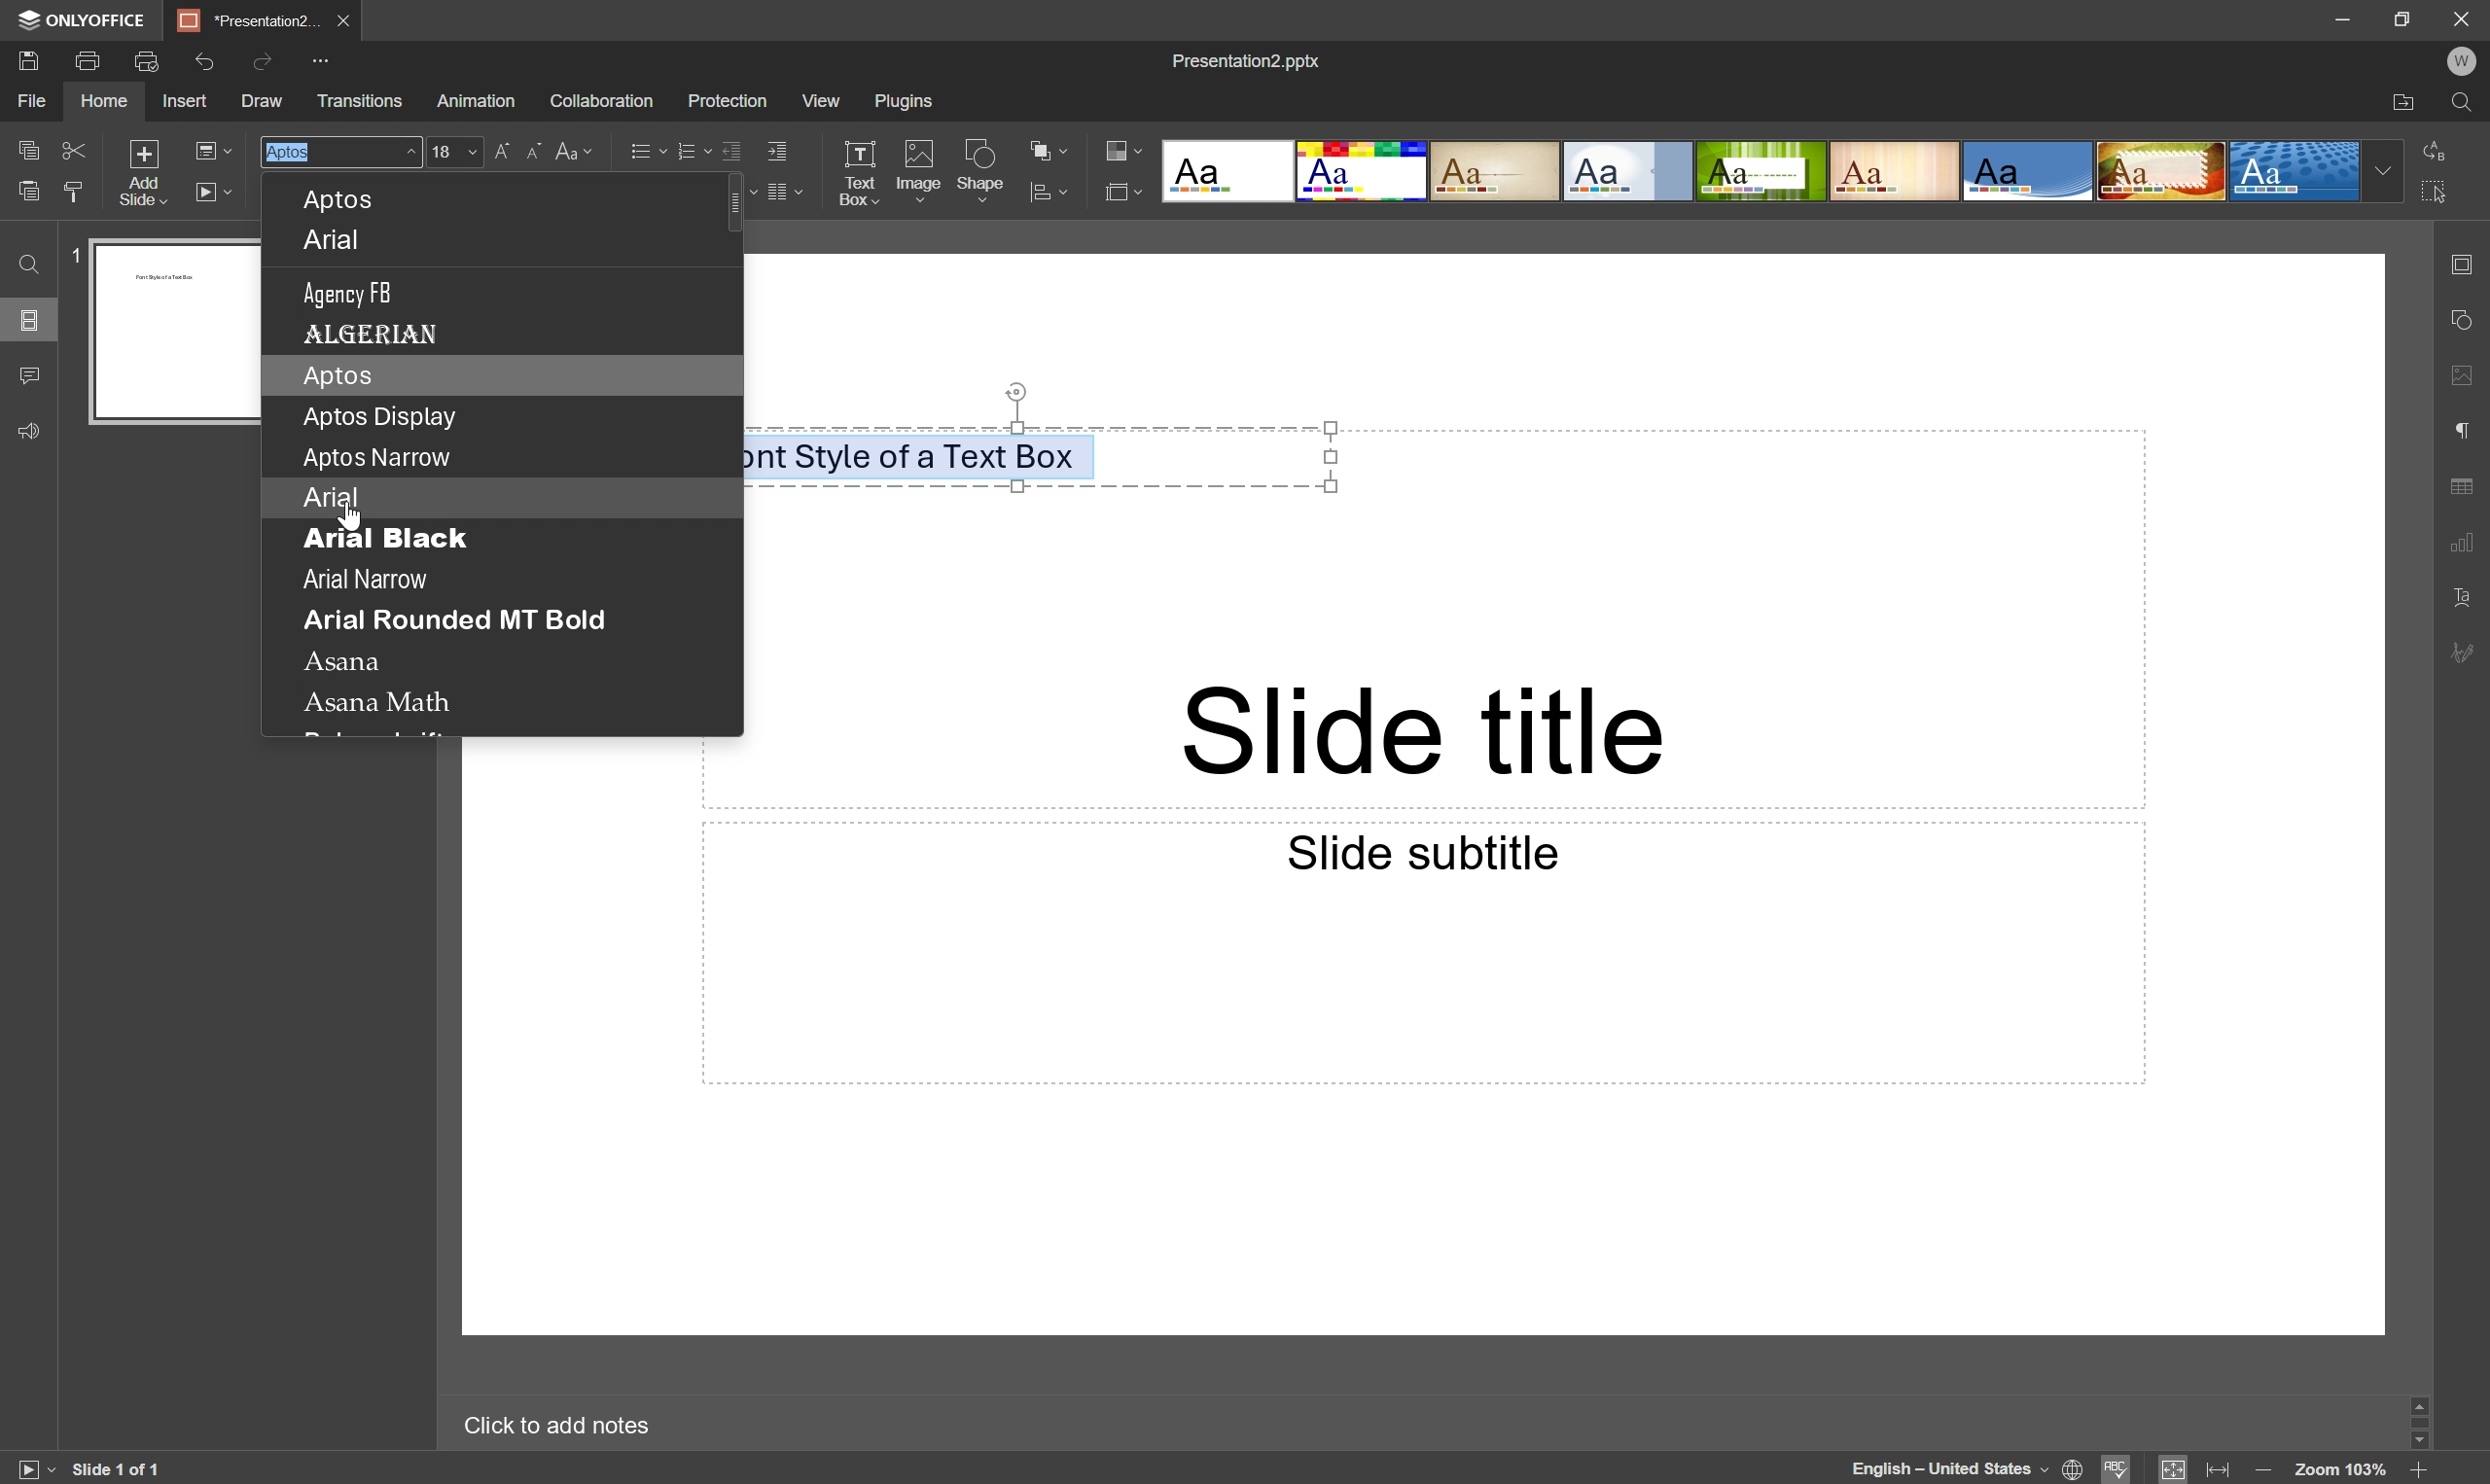  I want to click on Collaboration, so click(604, 96).